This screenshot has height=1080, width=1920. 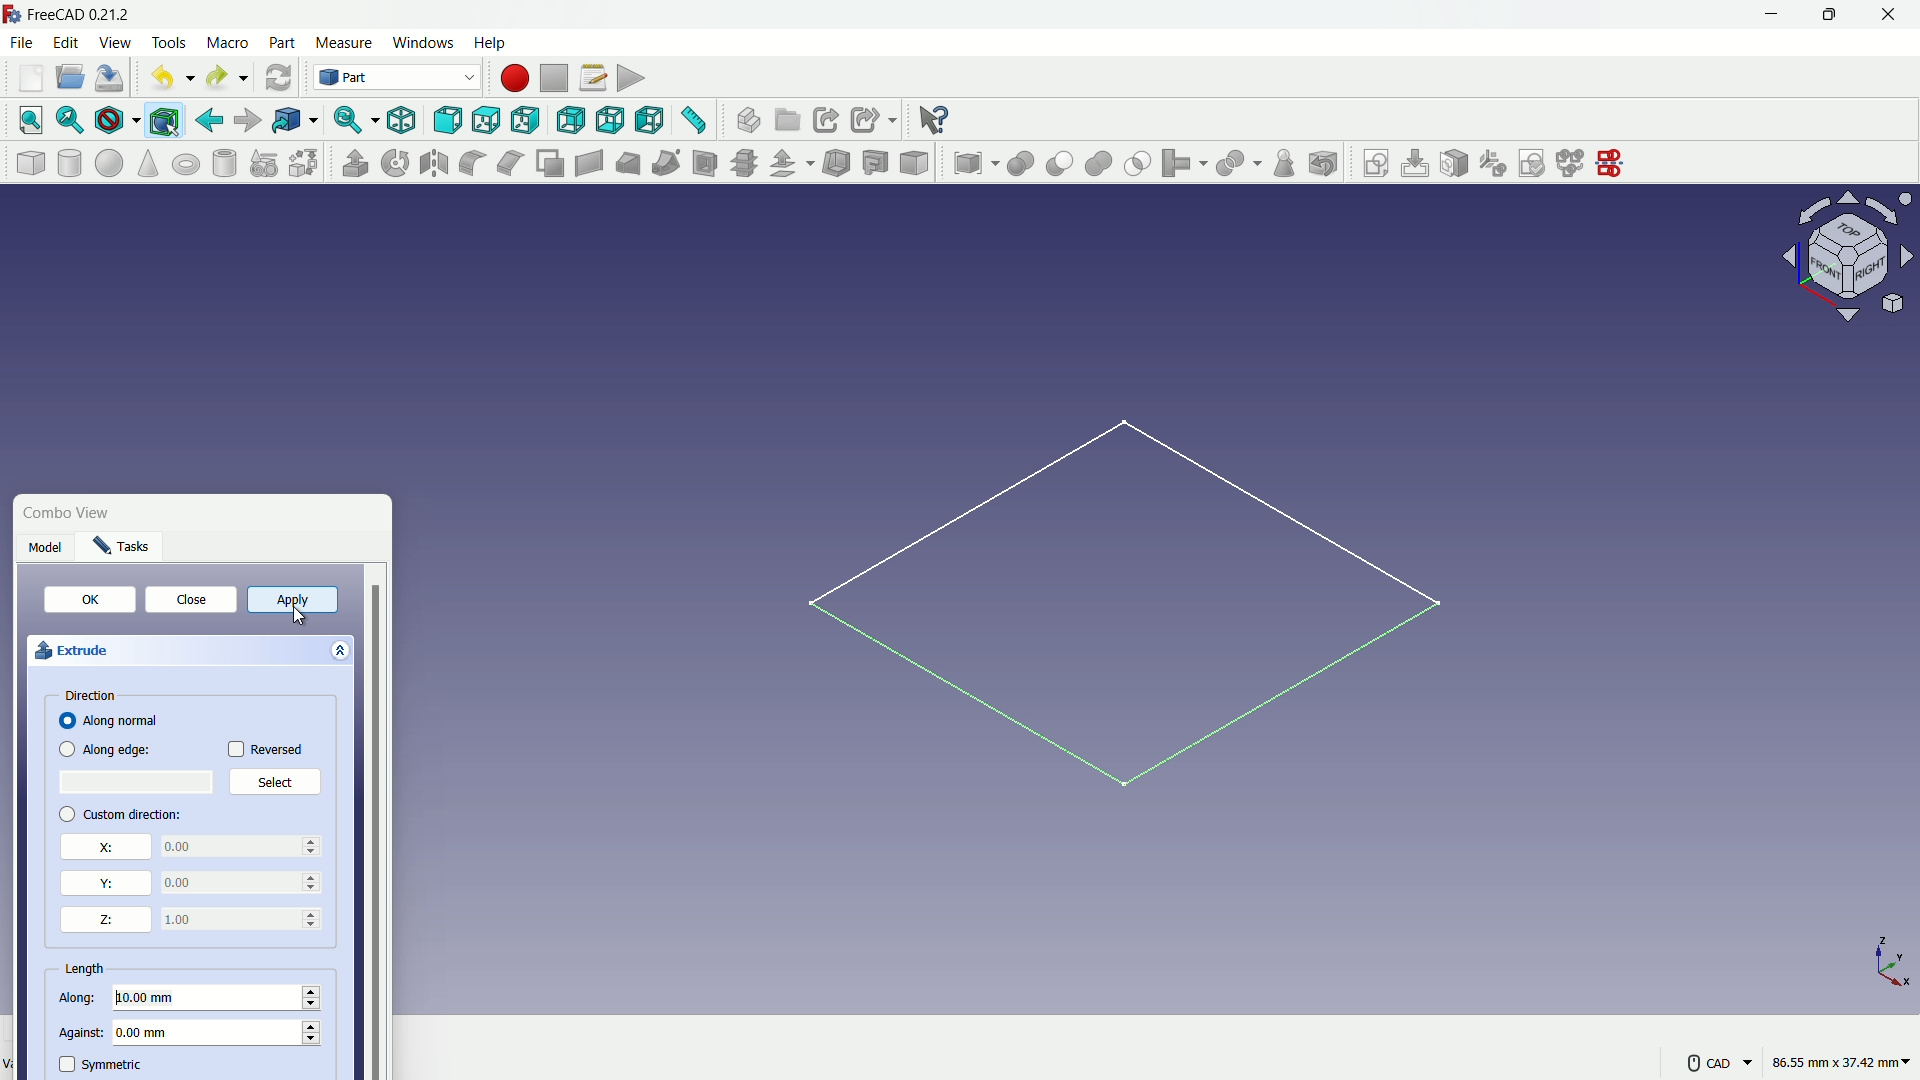 I want to click on X,Y and Z axis, so click(x=1877, y=959).